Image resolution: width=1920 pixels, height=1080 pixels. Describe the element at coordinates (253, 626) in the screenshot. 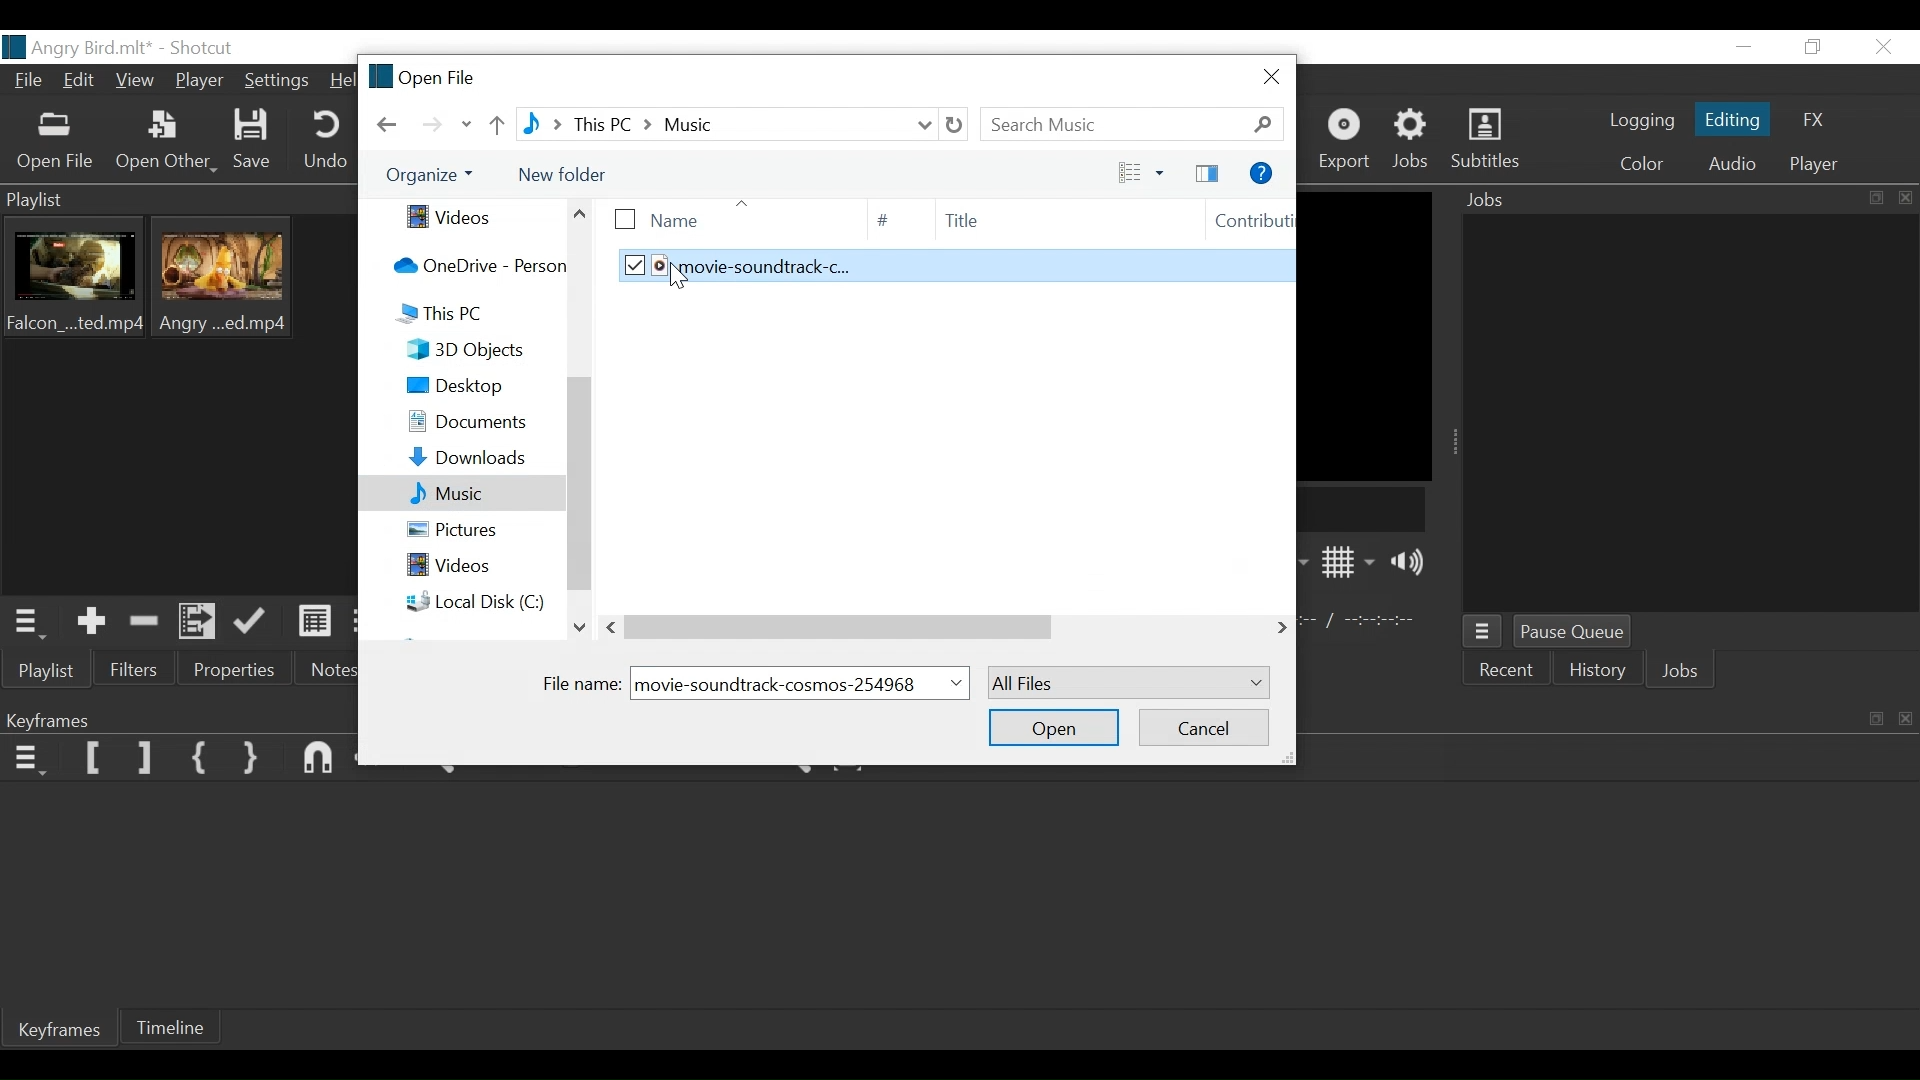

I see `Update` at that location.